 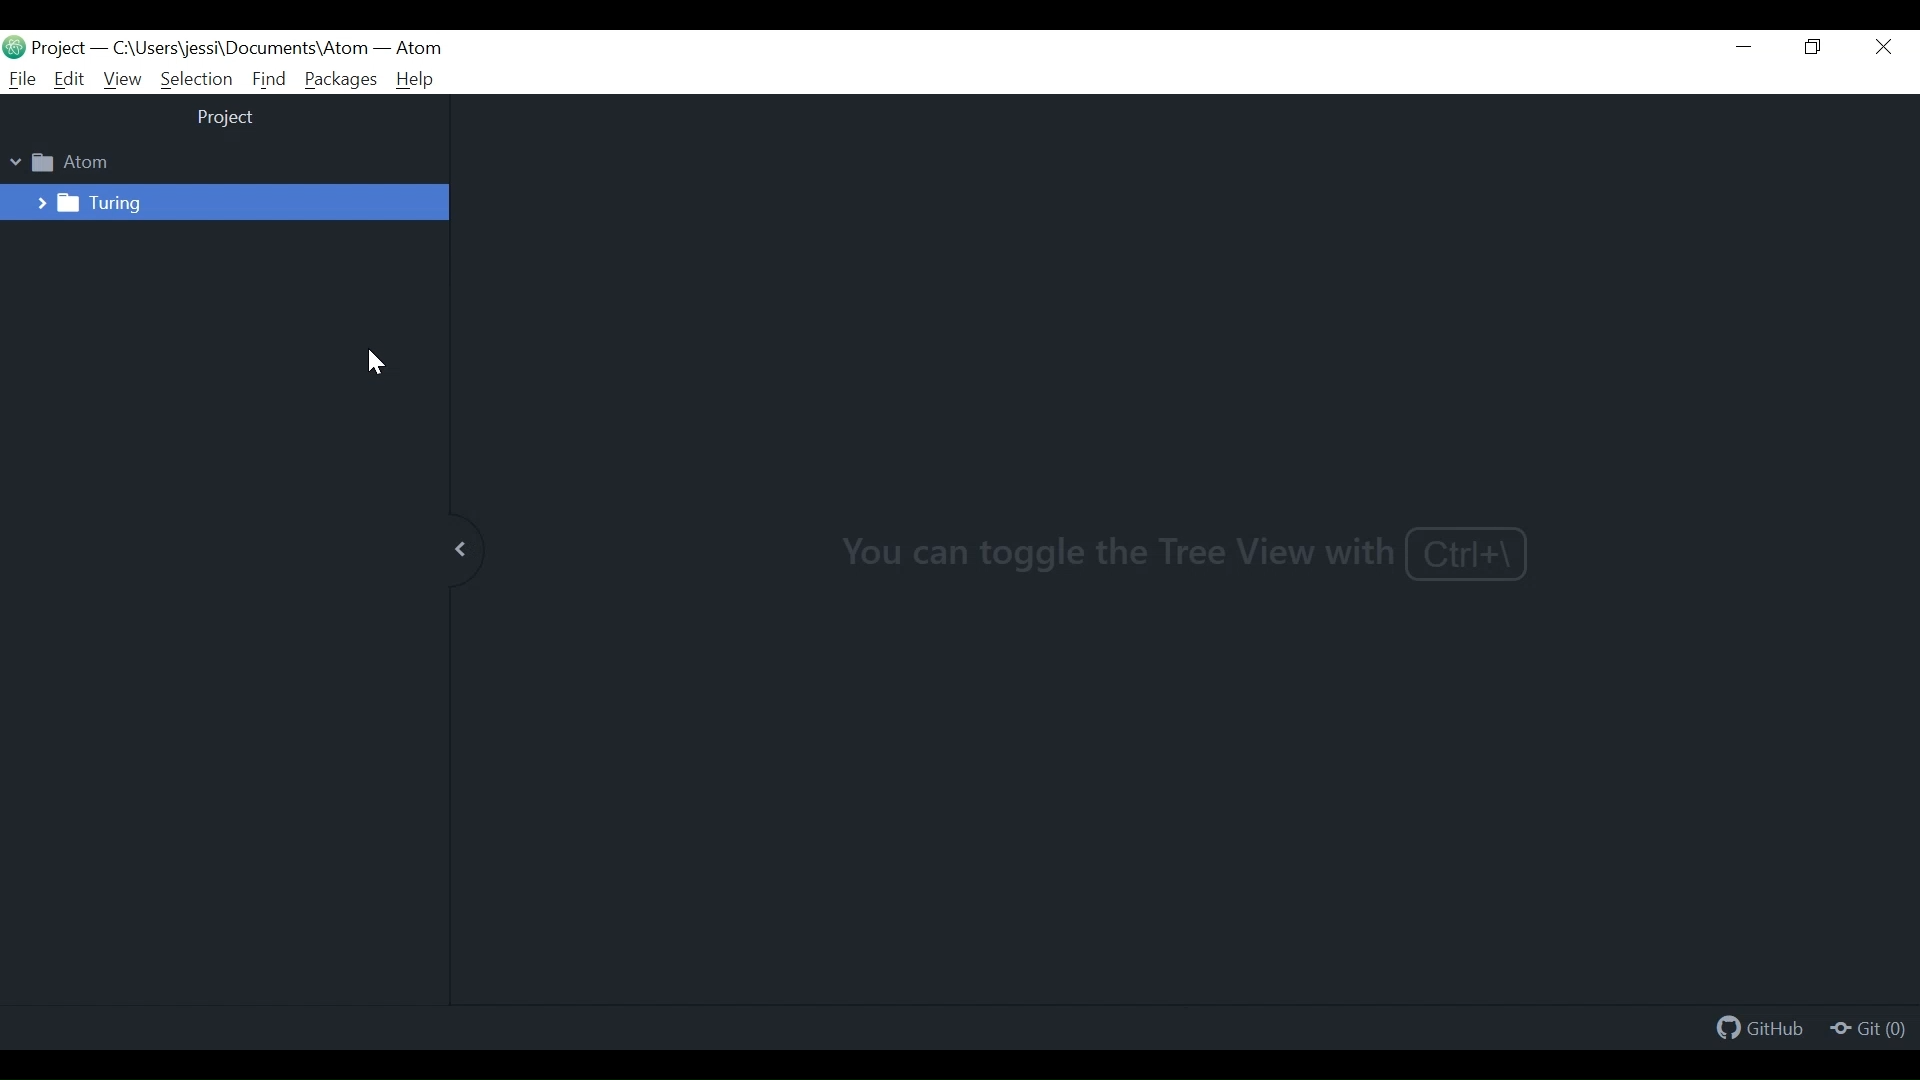 What do you see at coordinates (227, 119) in the screenshot?
I see `project` at bounding box center [227, 119].